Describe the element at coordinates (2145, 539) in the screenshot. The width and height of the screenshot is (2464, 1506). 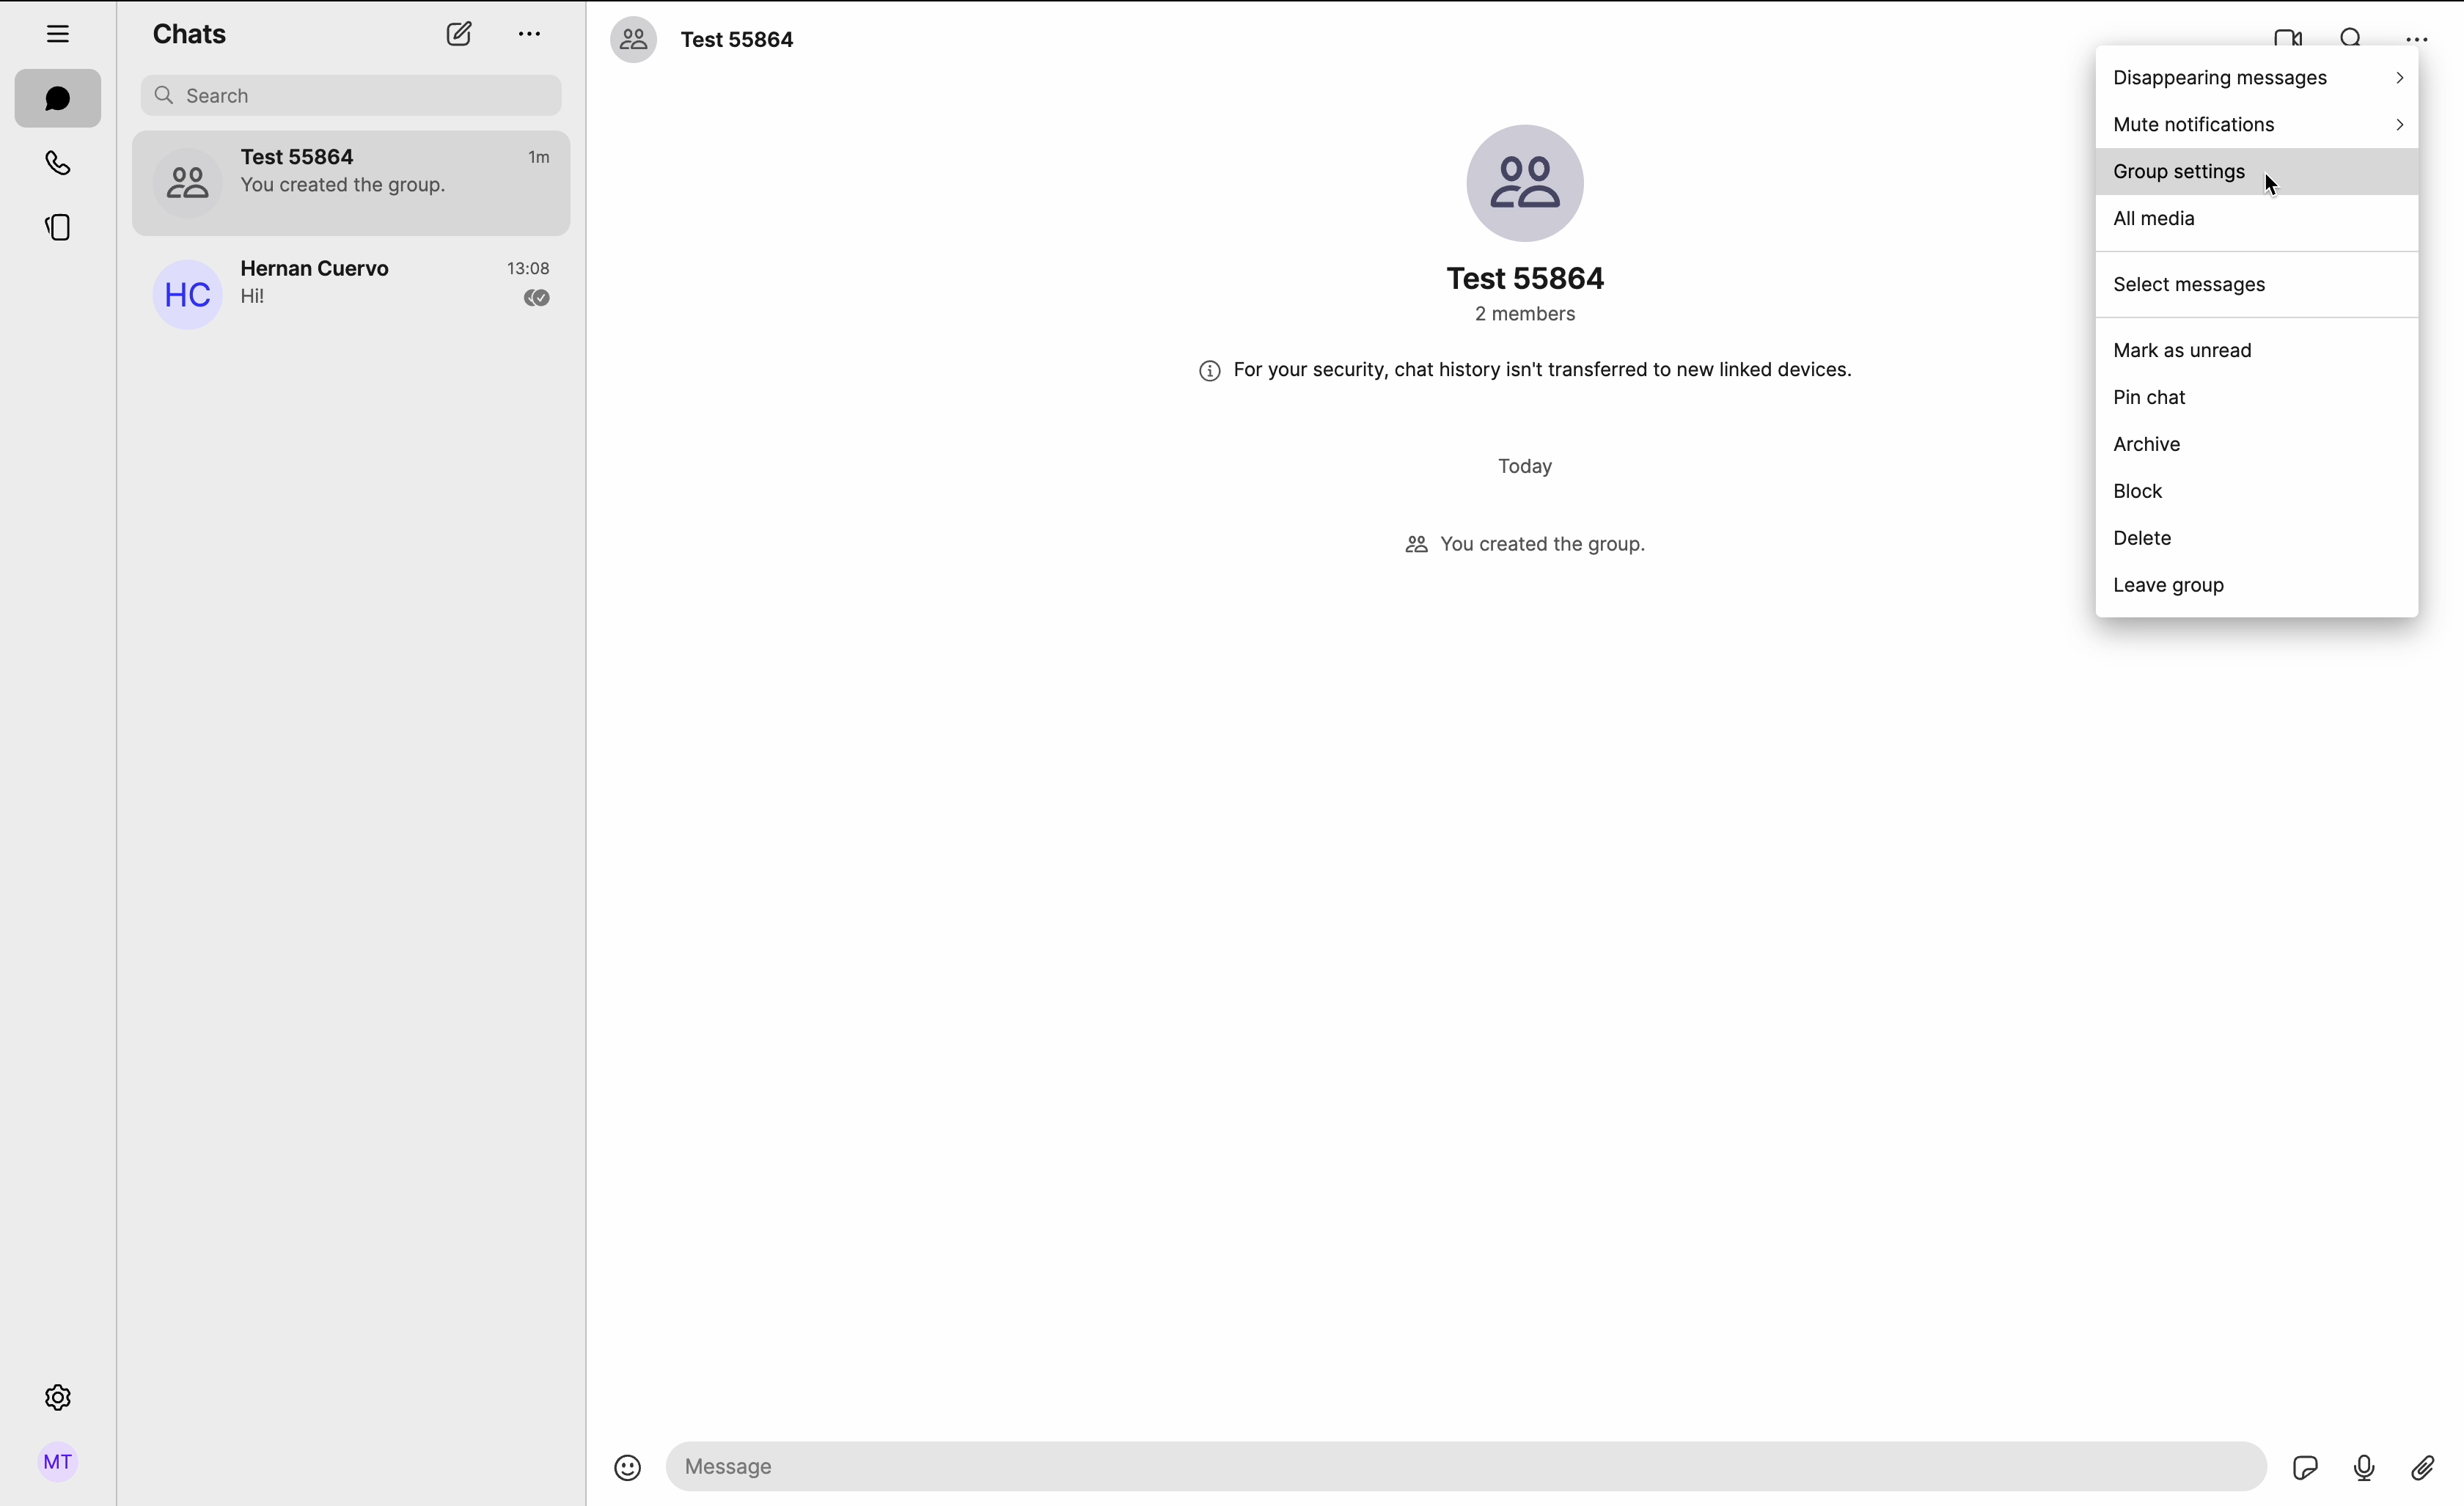
I see `delete` at that location.